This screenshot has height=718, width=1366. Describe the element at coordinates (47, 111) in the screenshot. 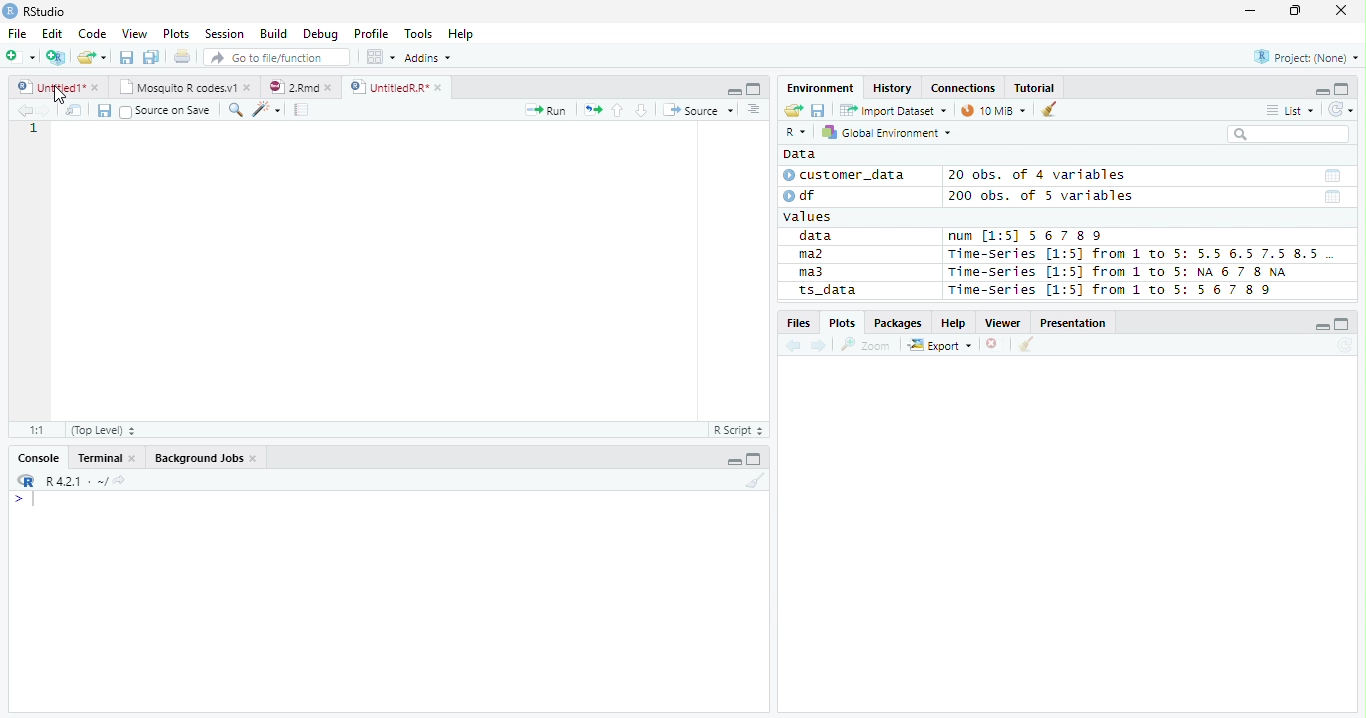

I see `Next` at that location.